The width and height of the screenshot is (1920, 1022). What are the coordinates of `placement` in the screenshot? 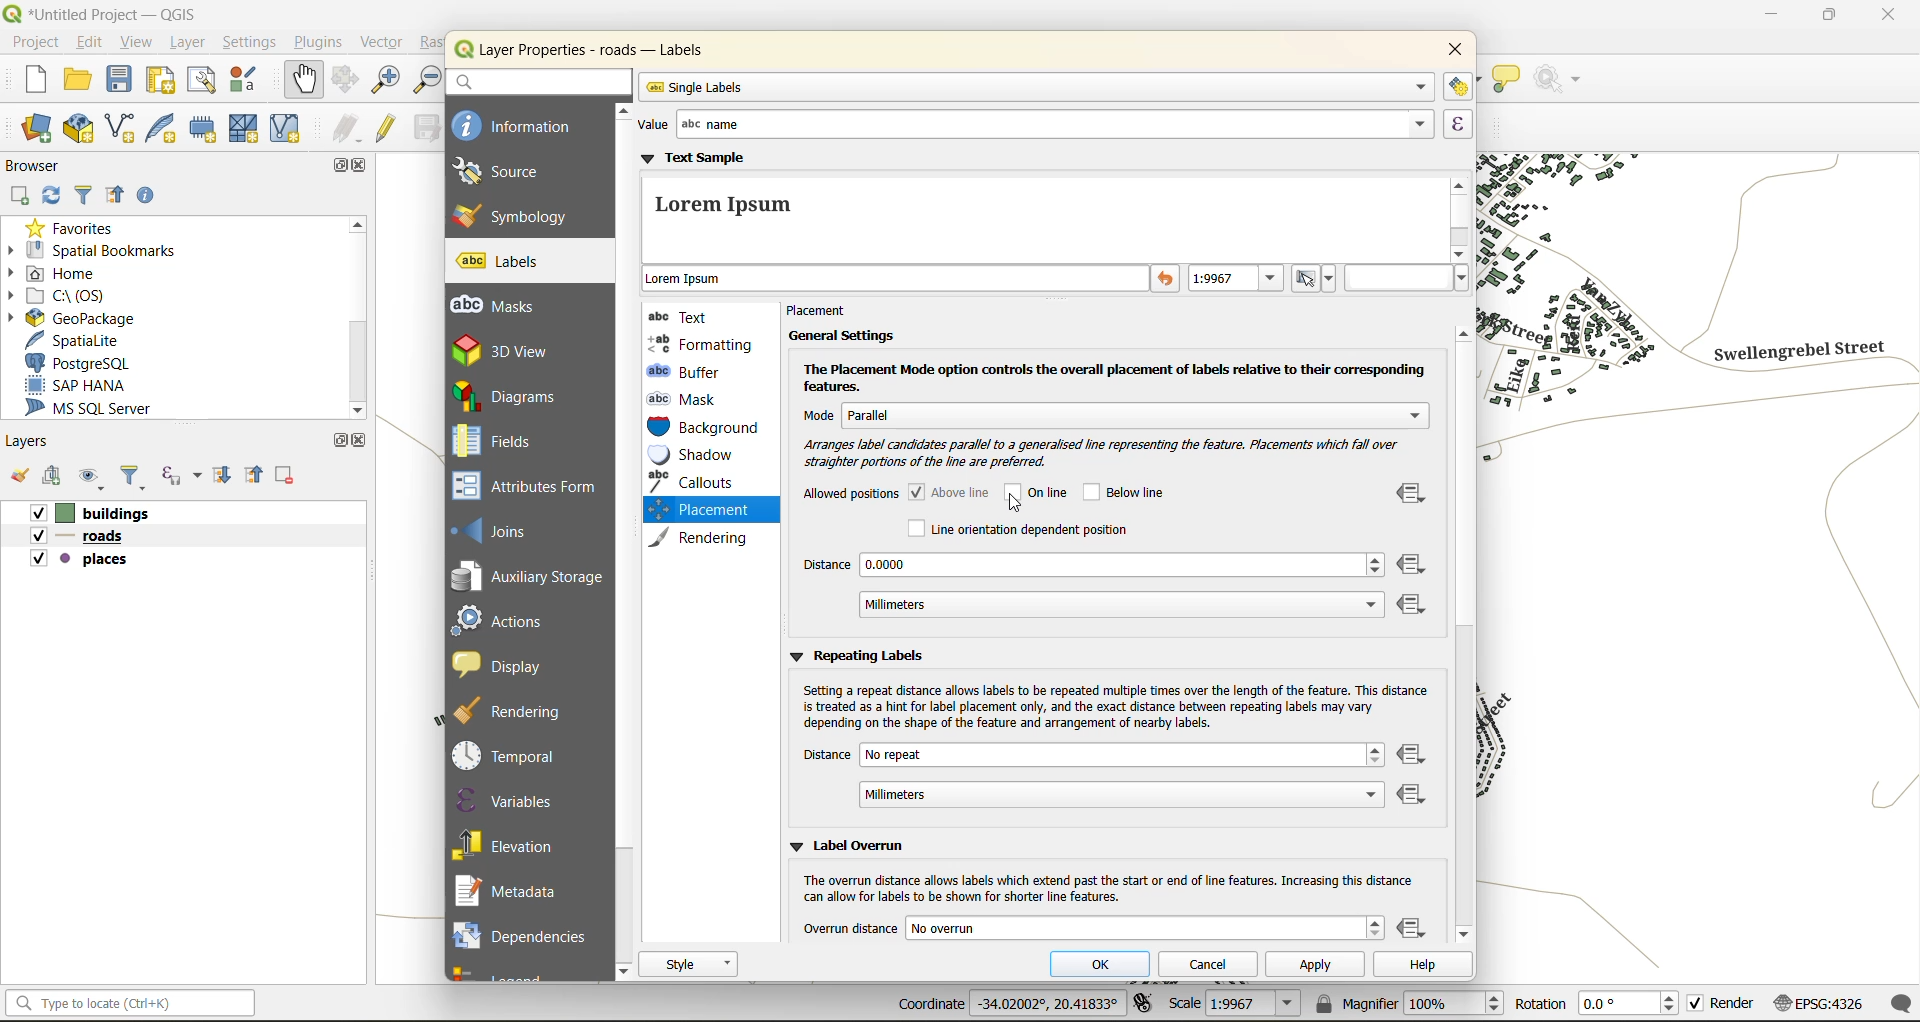 It's located at (695, 510).